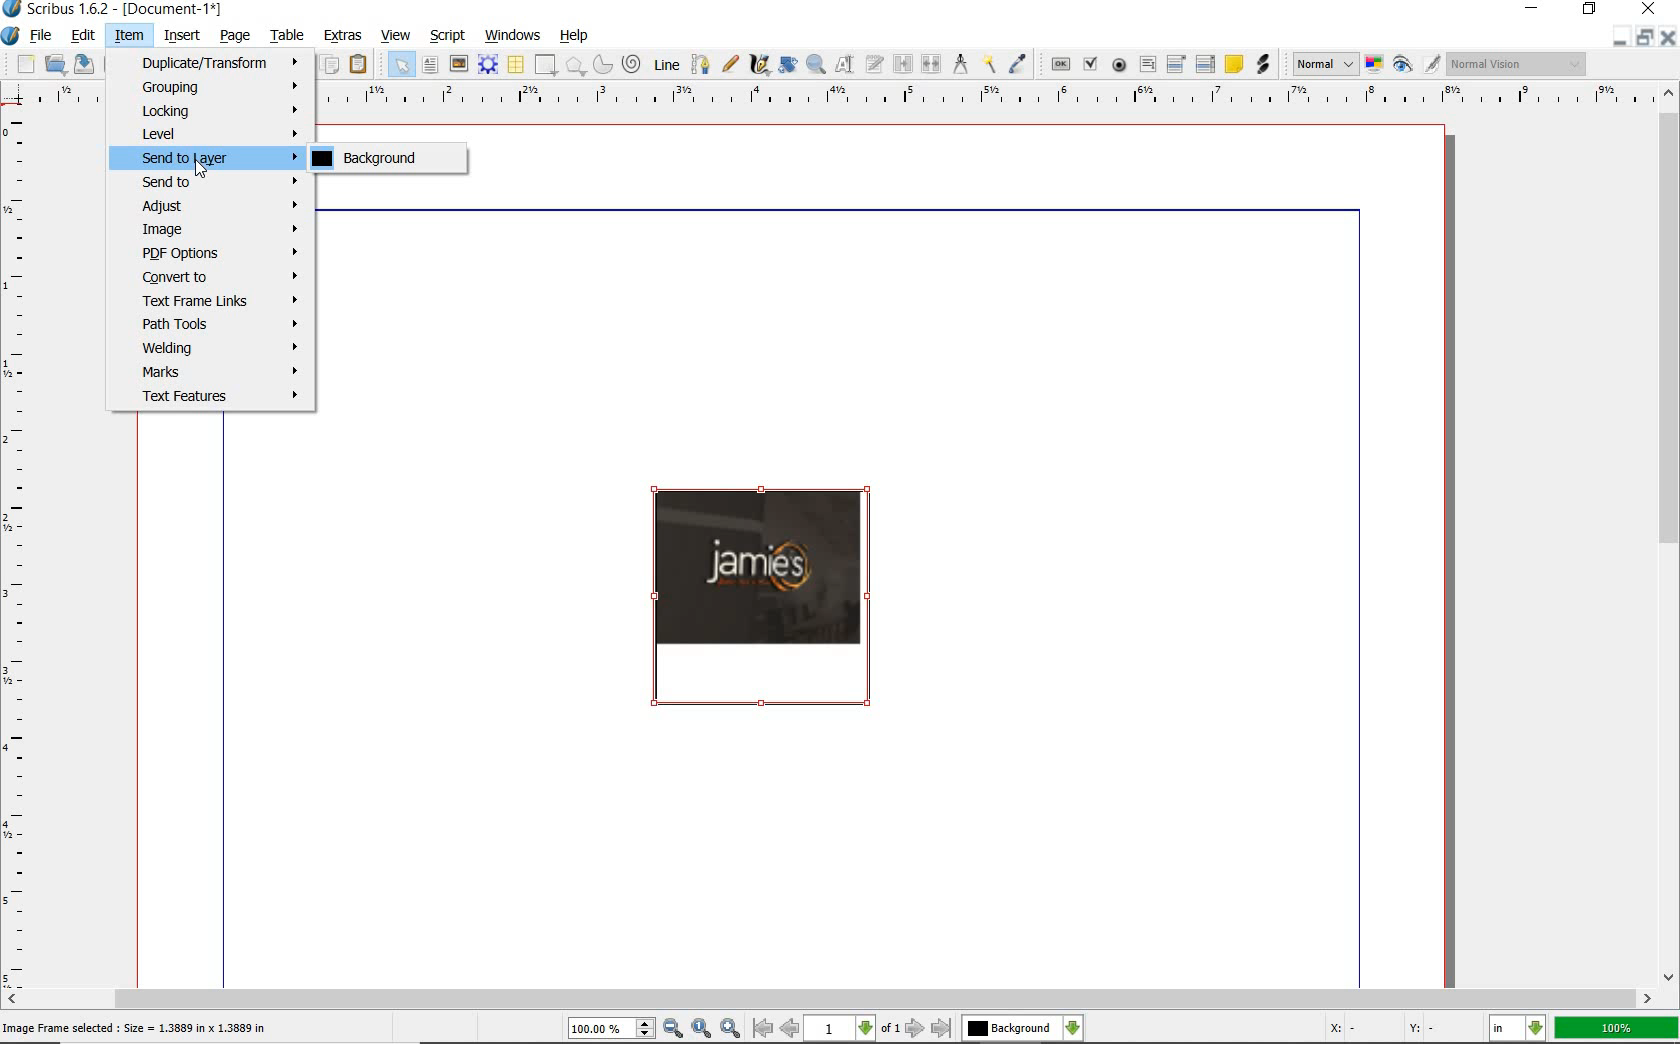  What do you see at coordinates (932, 65) in the screenshot?
I see `unlink text frames` at bounding box center [932, 65].